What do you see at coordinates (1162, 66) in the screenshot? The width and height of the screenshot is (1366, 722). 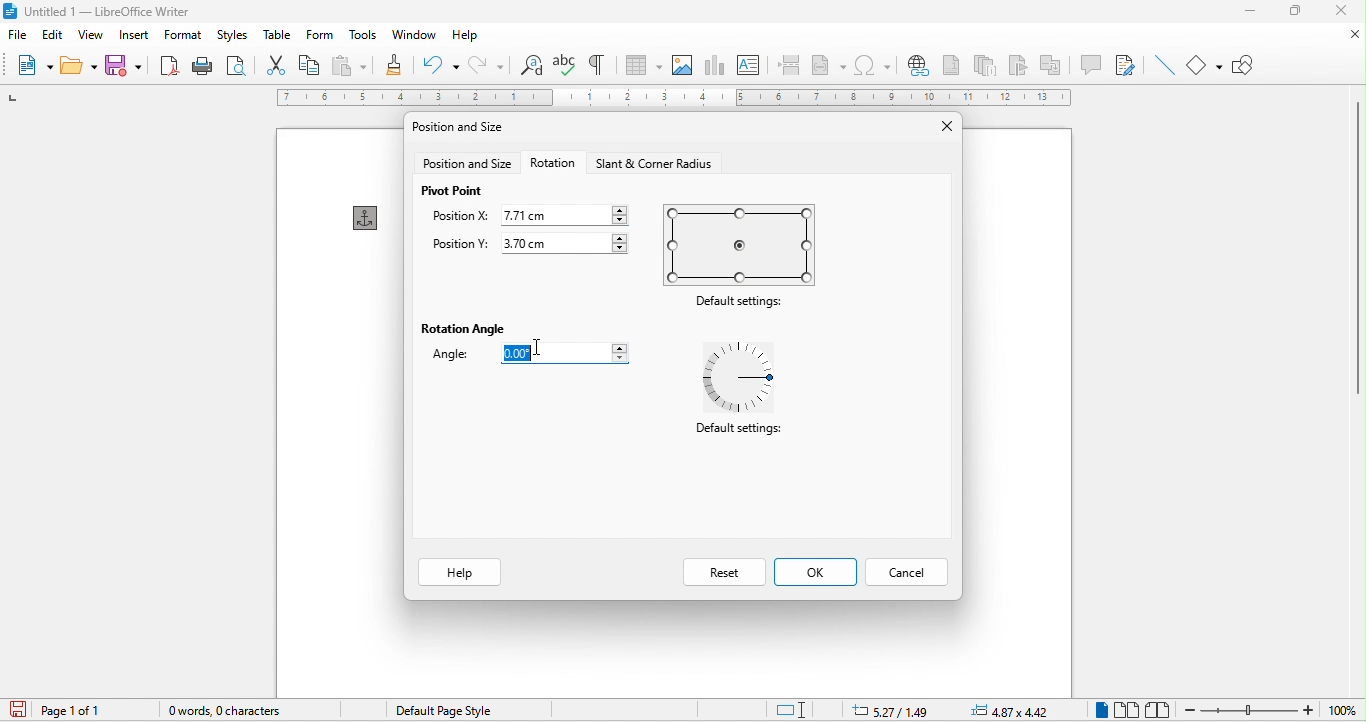 I see `insert line` at bounding box center [1162, 66].